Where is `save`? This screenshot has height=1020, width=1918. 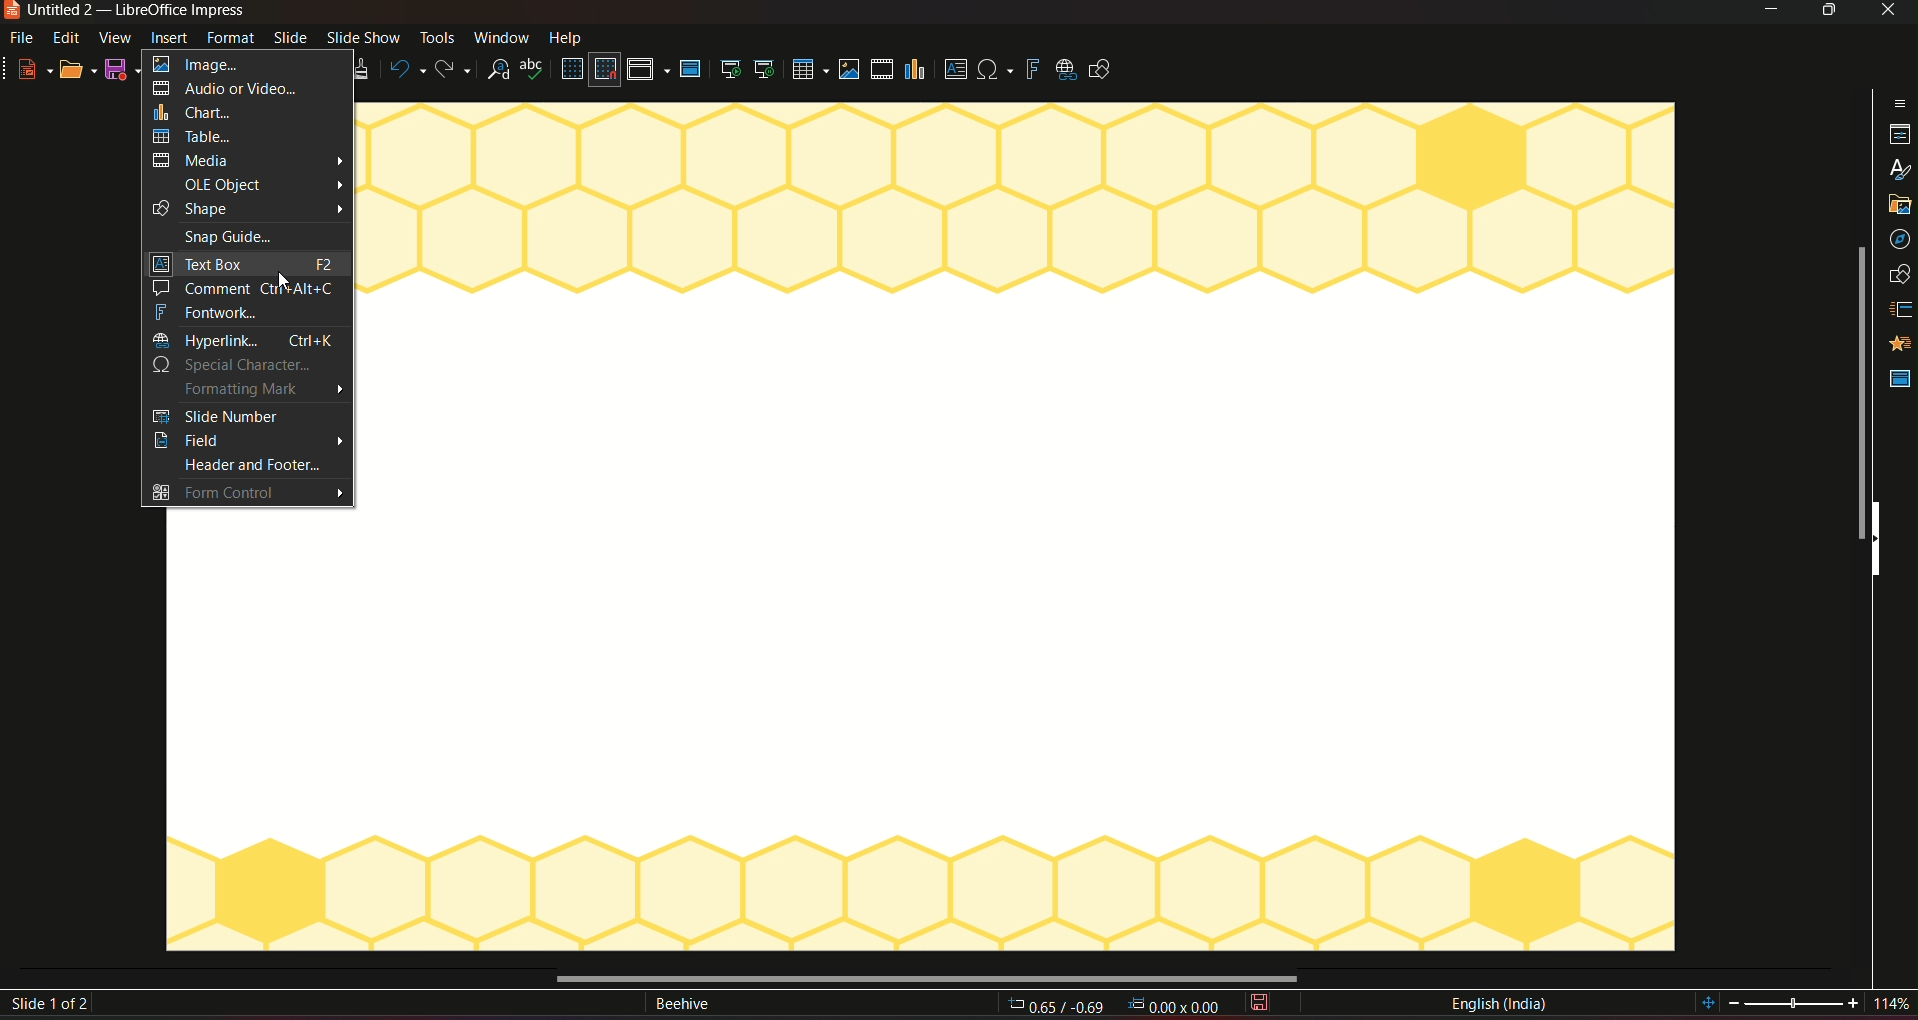 save is located at coordinates (1263, 1004).